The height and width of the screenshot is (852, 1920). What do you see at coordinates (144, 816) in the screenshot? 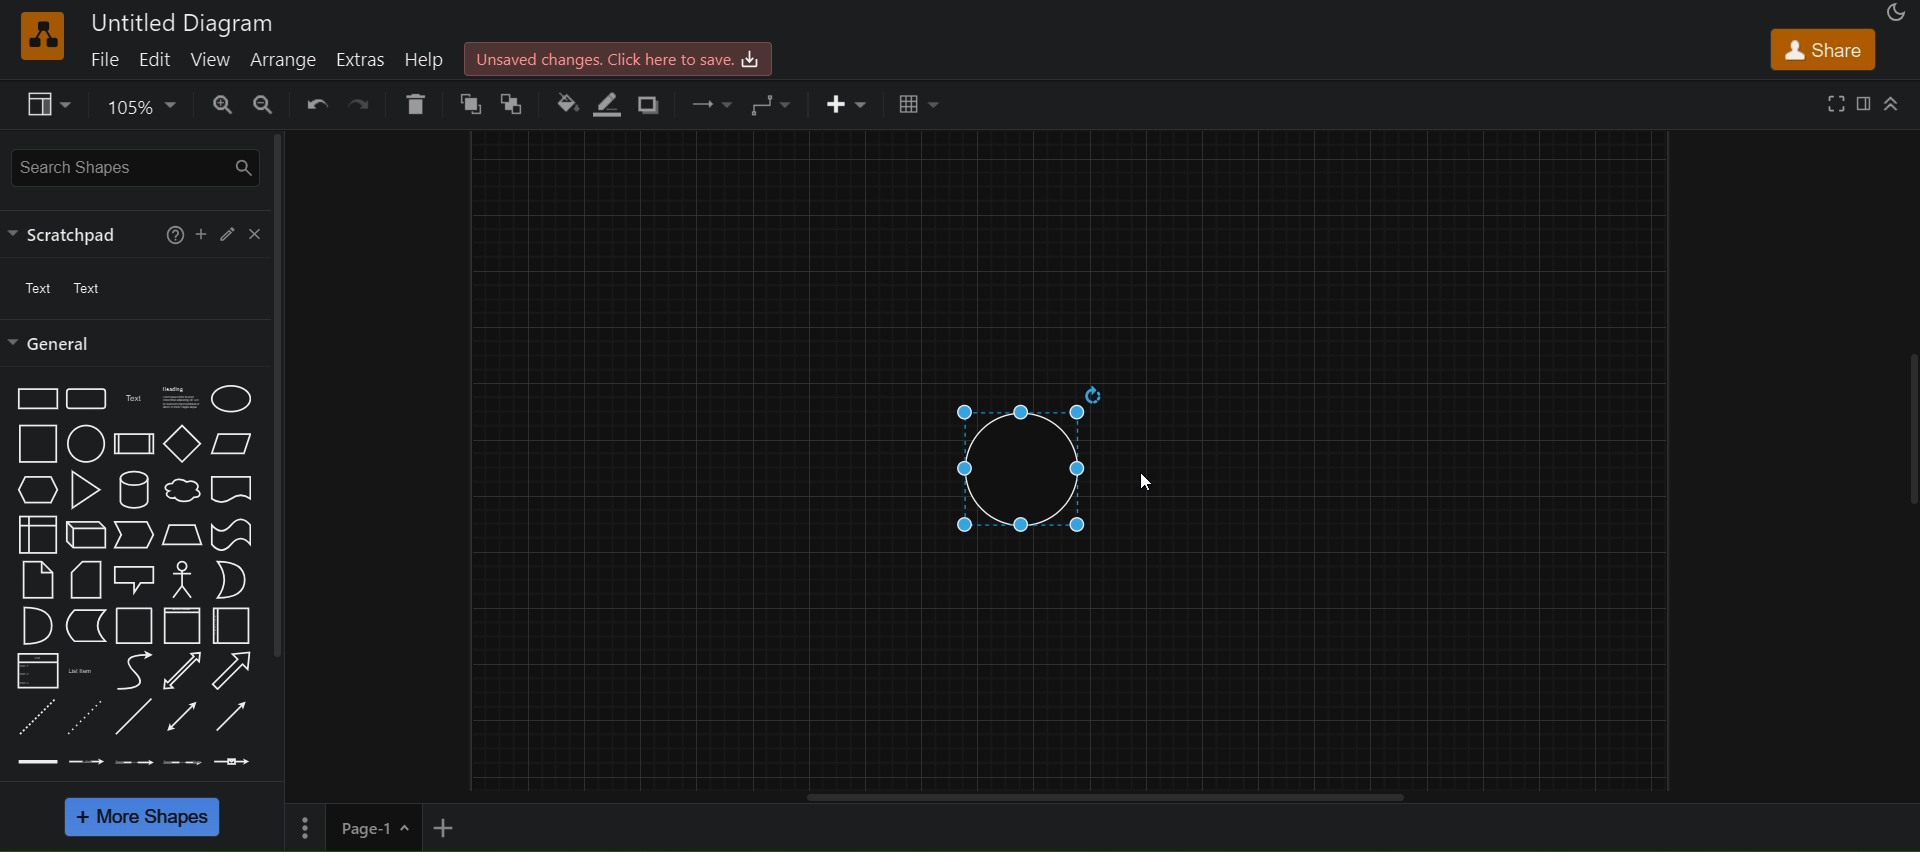
I see `more shapes` at bounding box center [144, 816].